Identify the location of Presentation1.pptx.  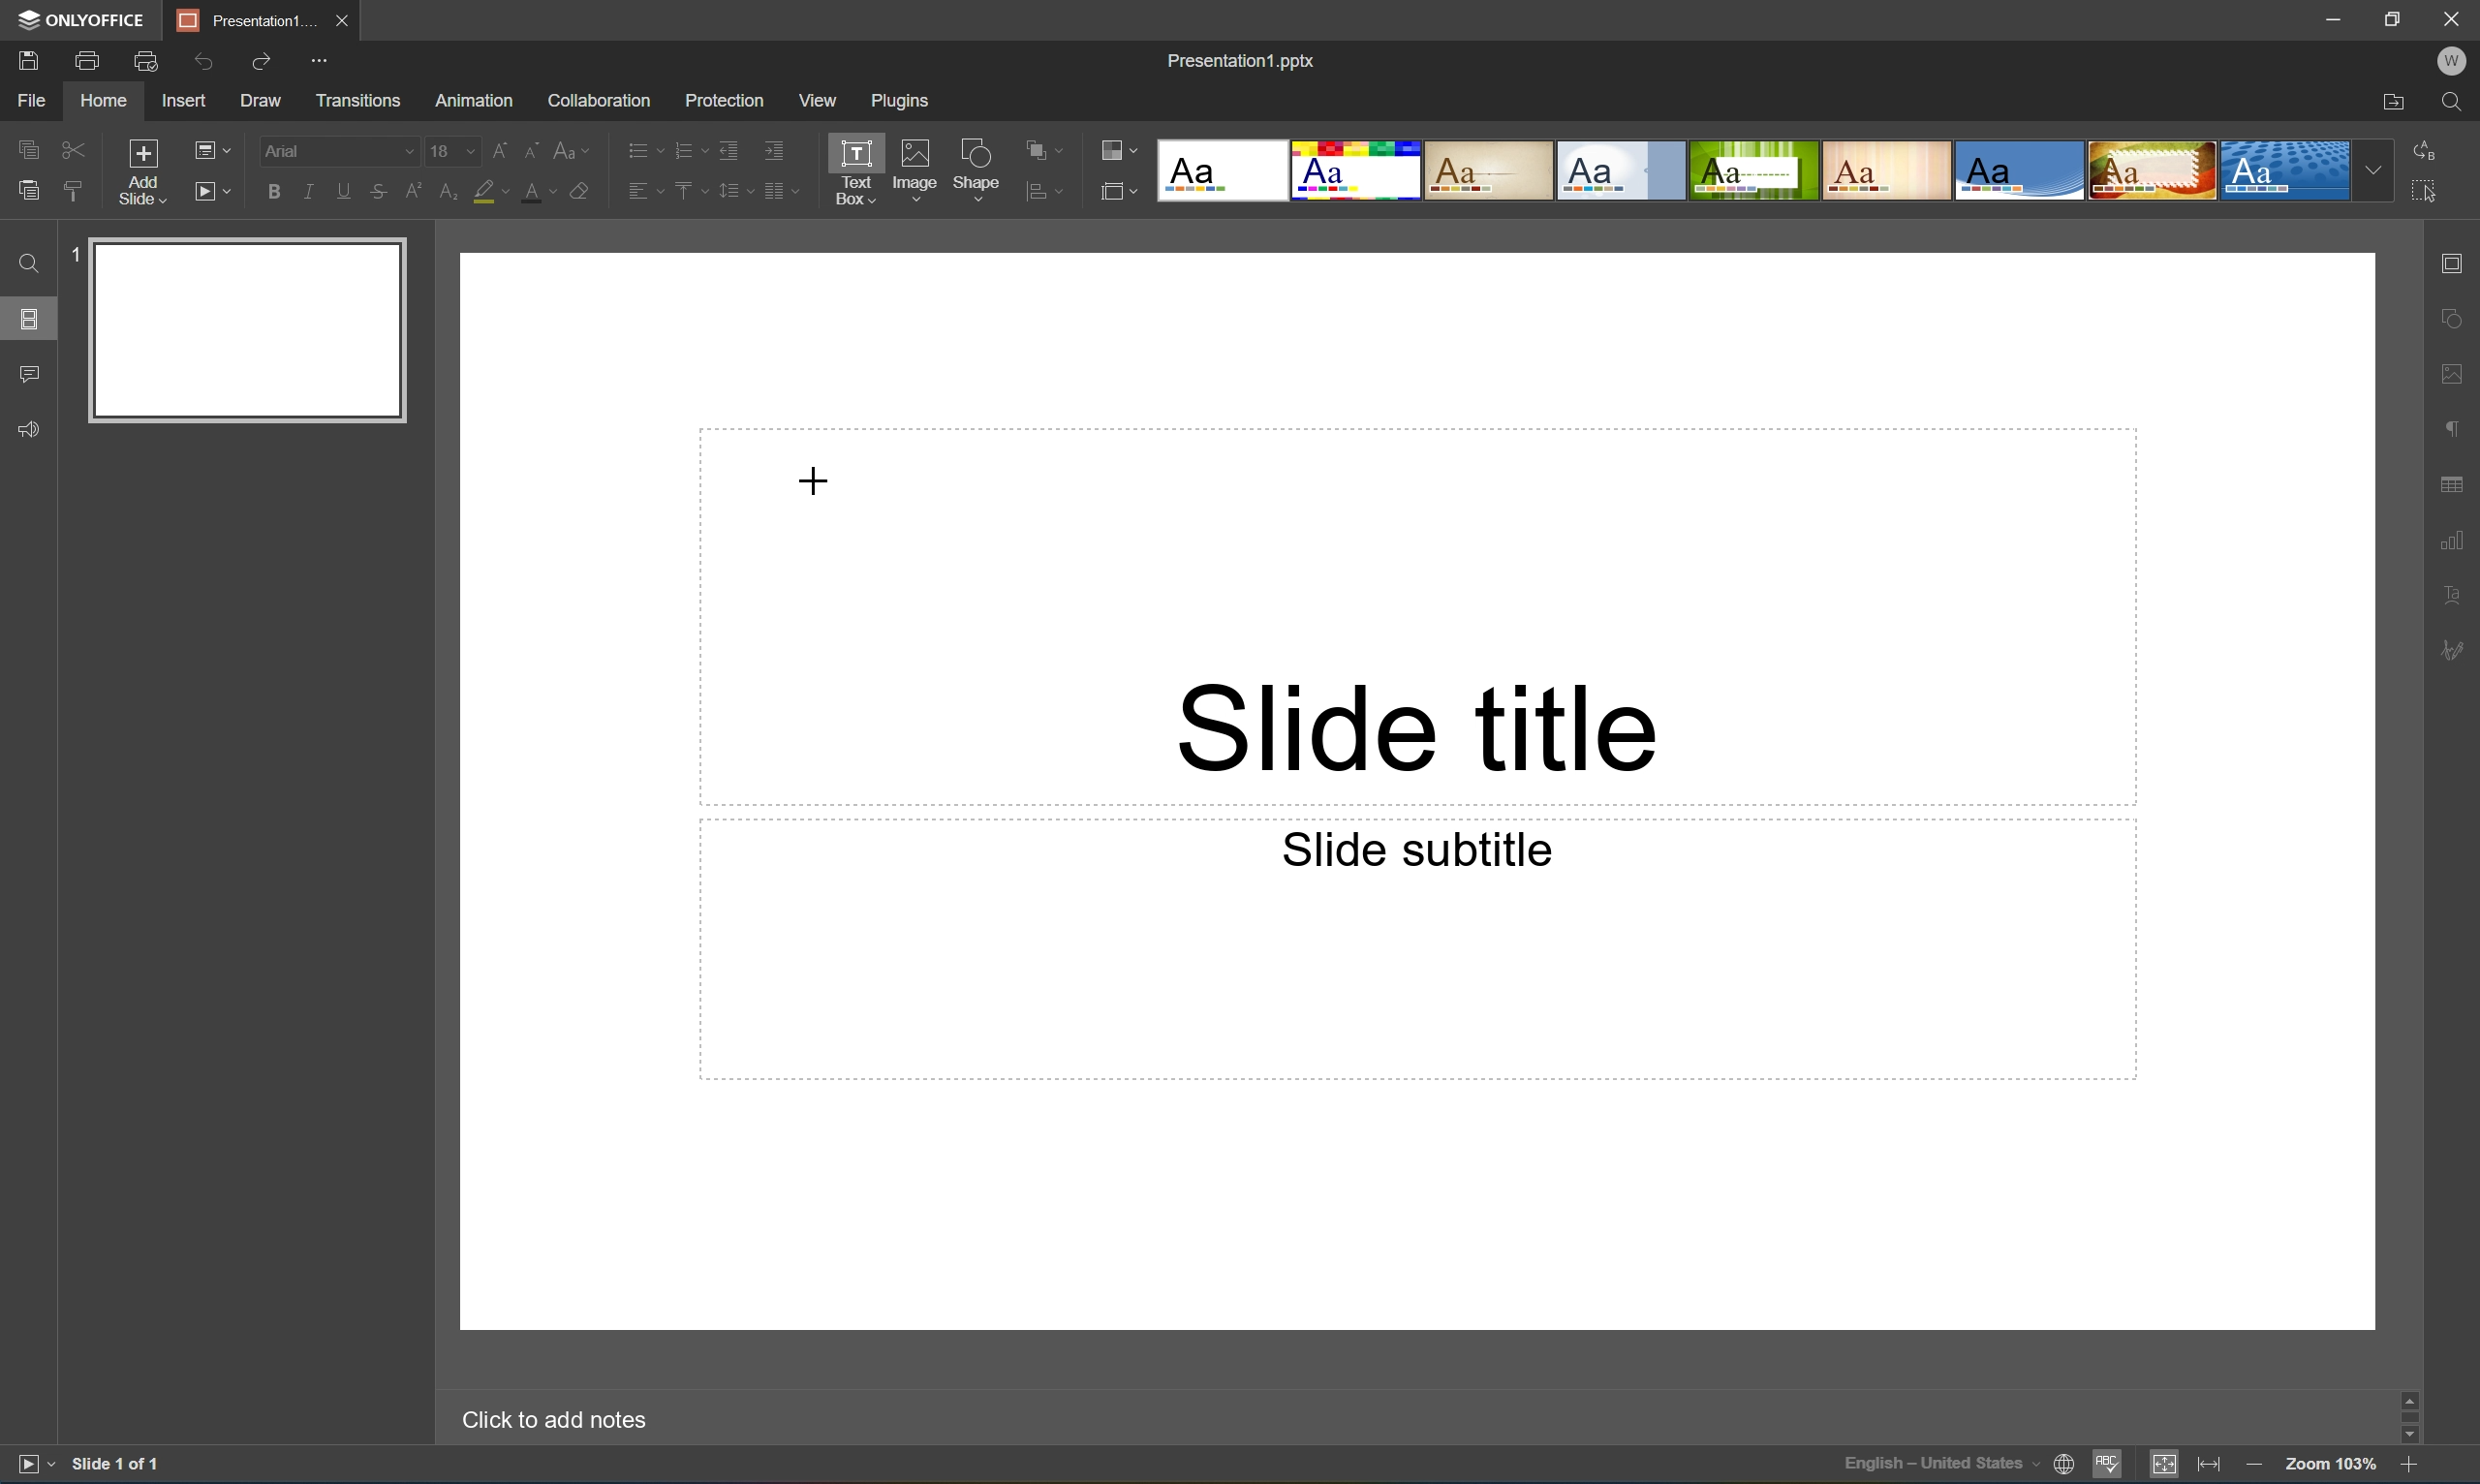
(1239, 57).